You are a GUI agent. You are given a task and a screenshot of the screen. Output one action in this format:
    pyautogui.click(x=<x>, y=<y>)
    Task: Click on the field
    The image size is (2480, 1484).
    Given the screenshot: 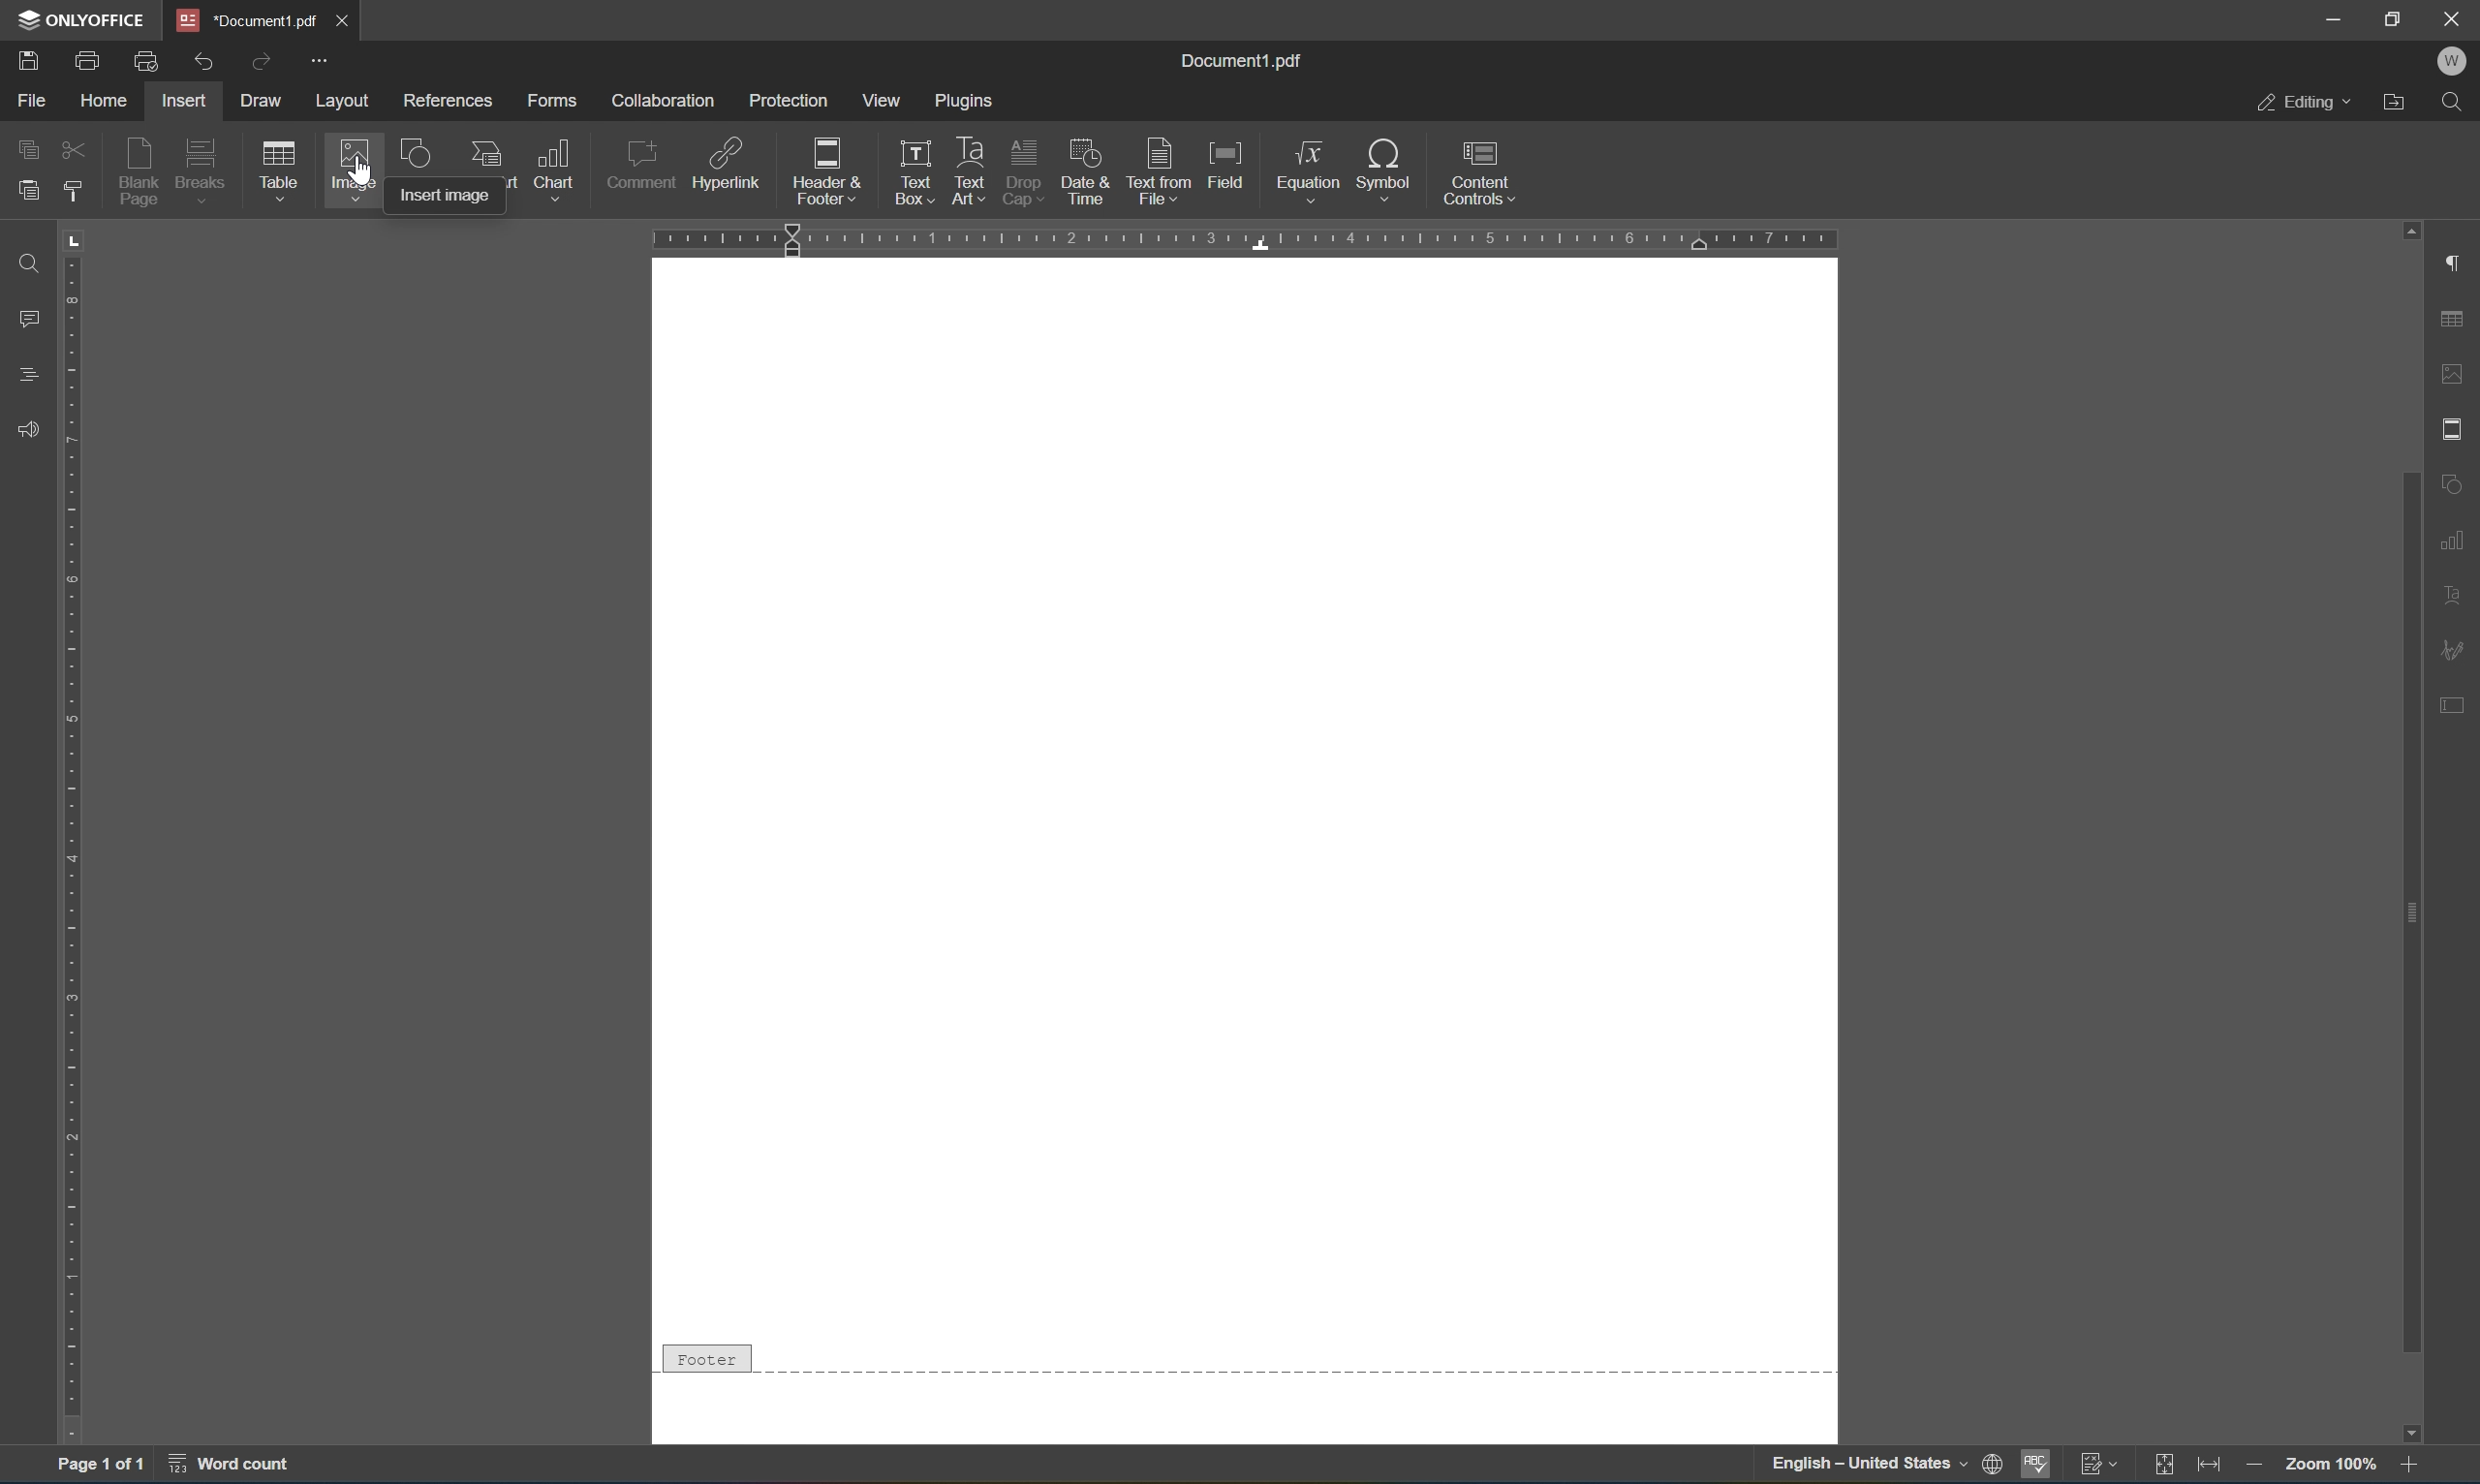 What is the action you would take?
    pyautogui.click(x=1226, y=166)
    